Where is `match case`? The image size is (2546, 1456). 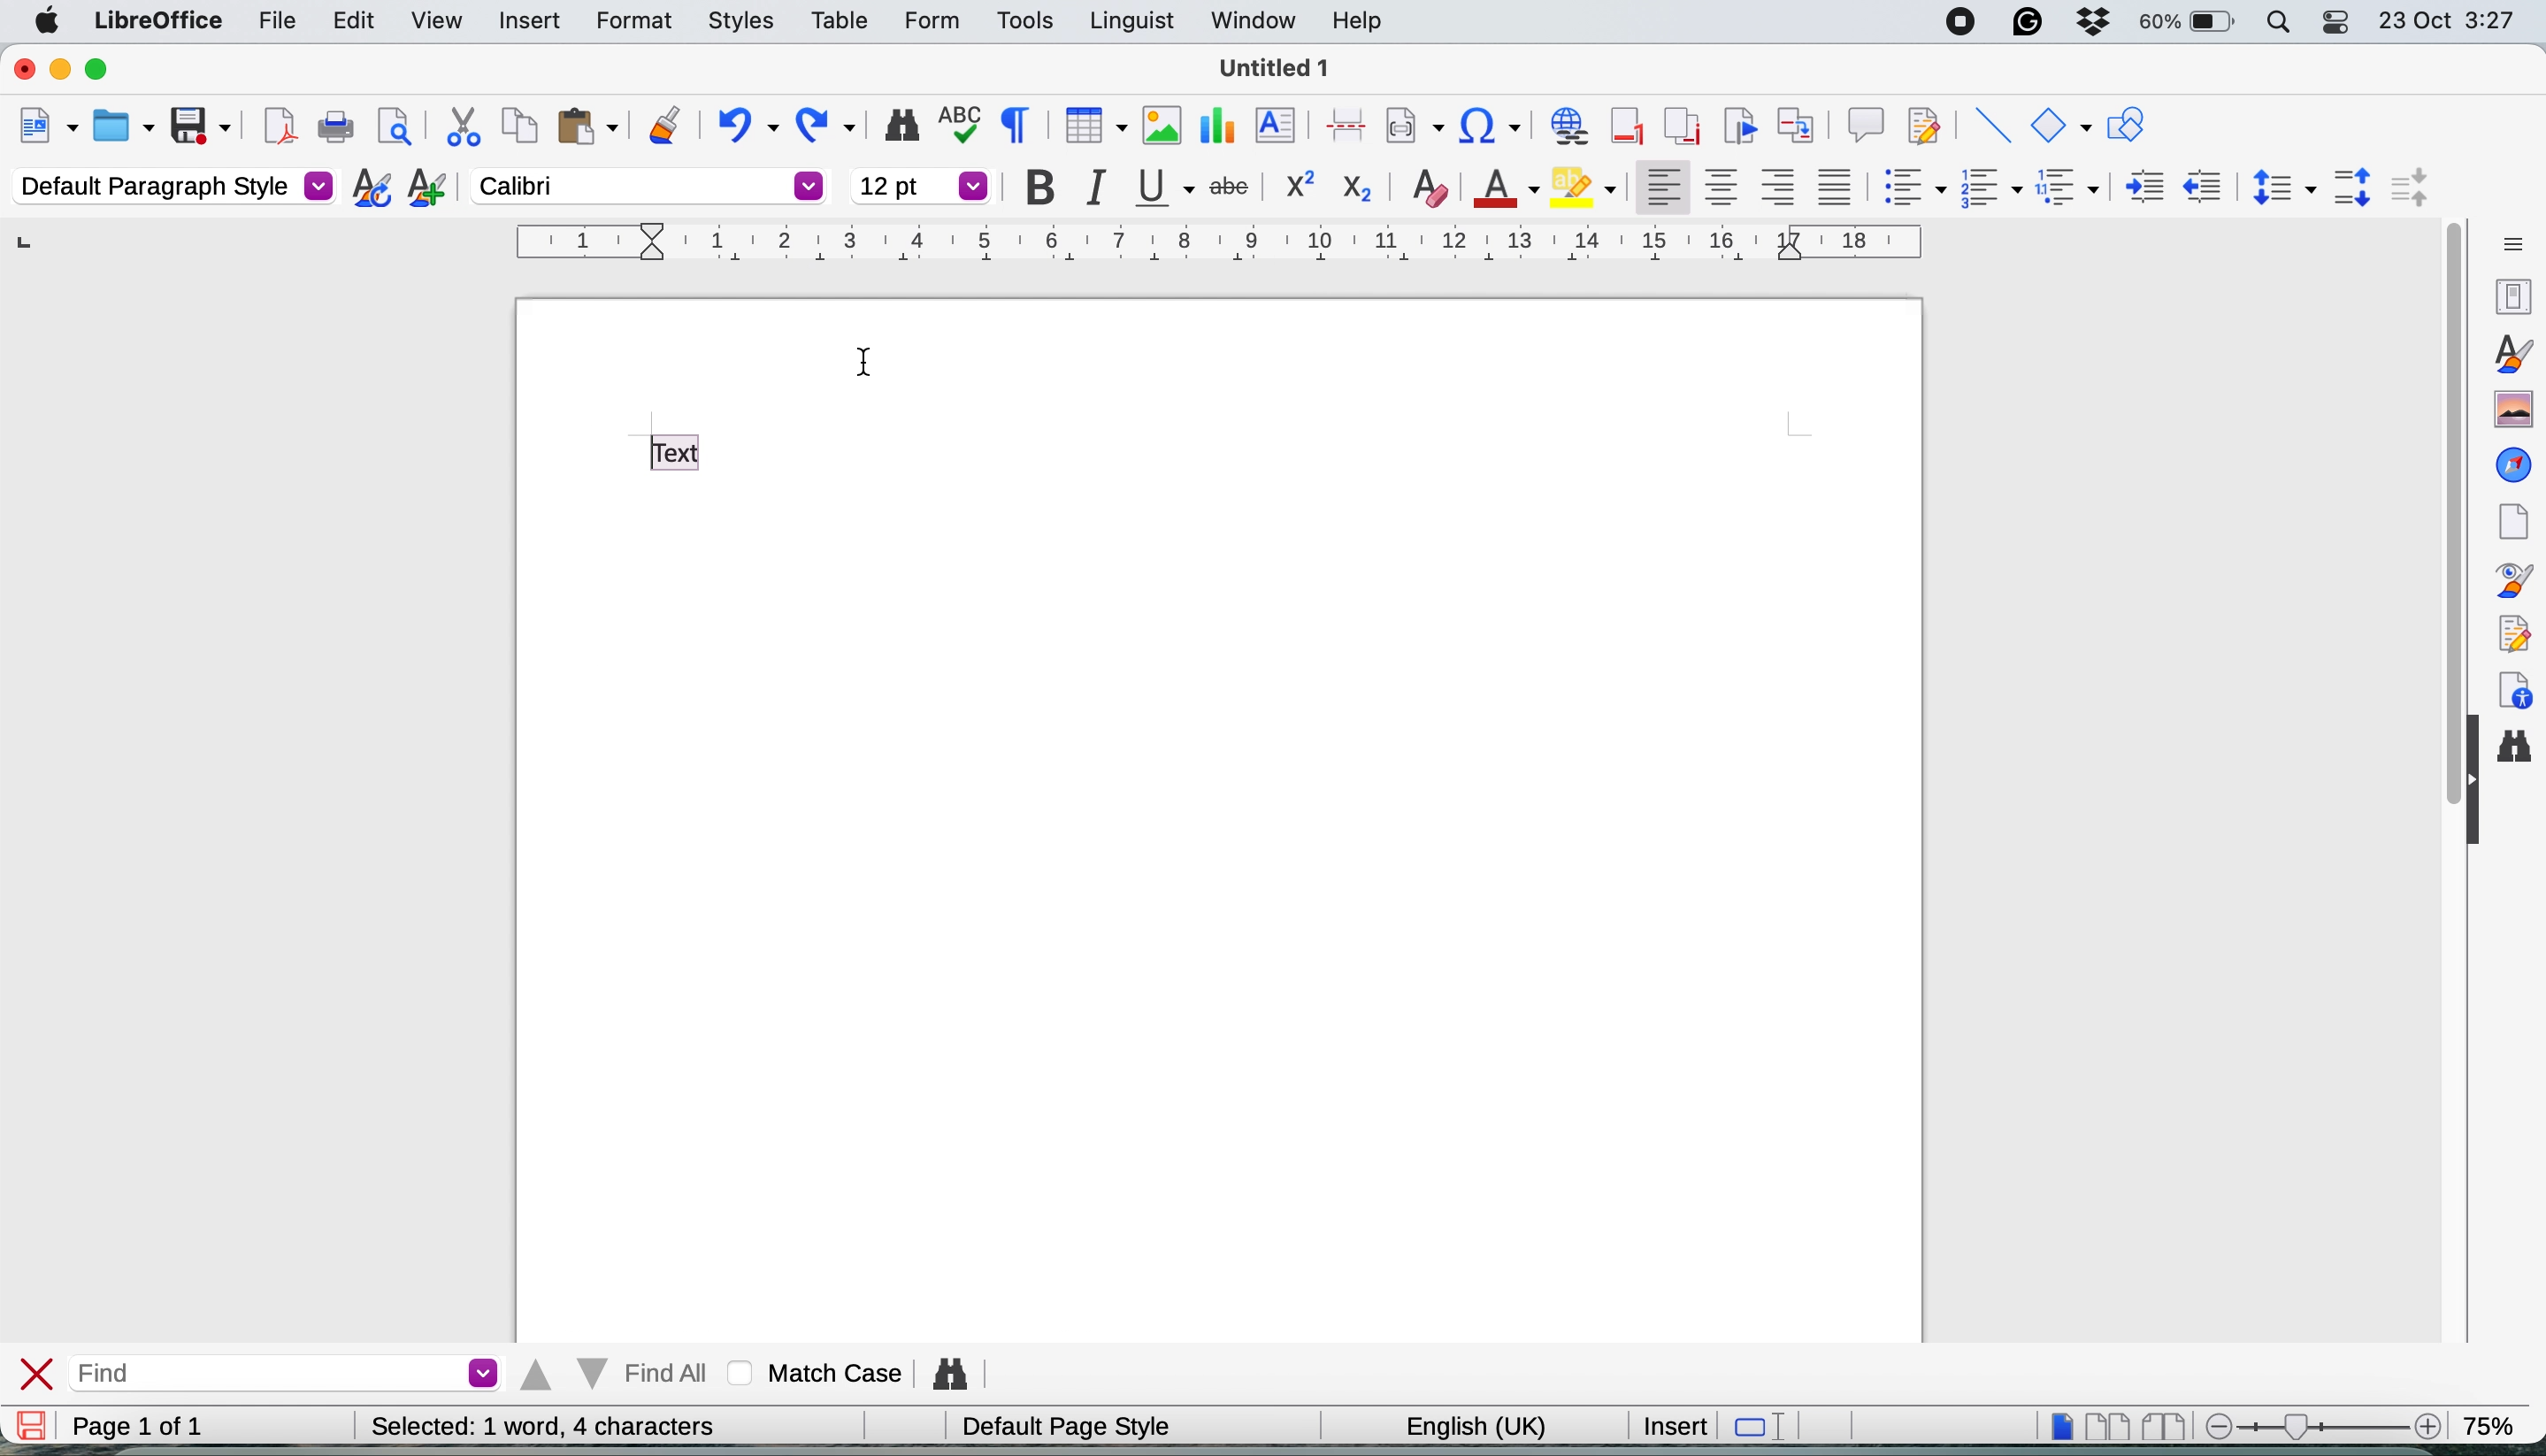 match case is located at coordinates (809, 1374).